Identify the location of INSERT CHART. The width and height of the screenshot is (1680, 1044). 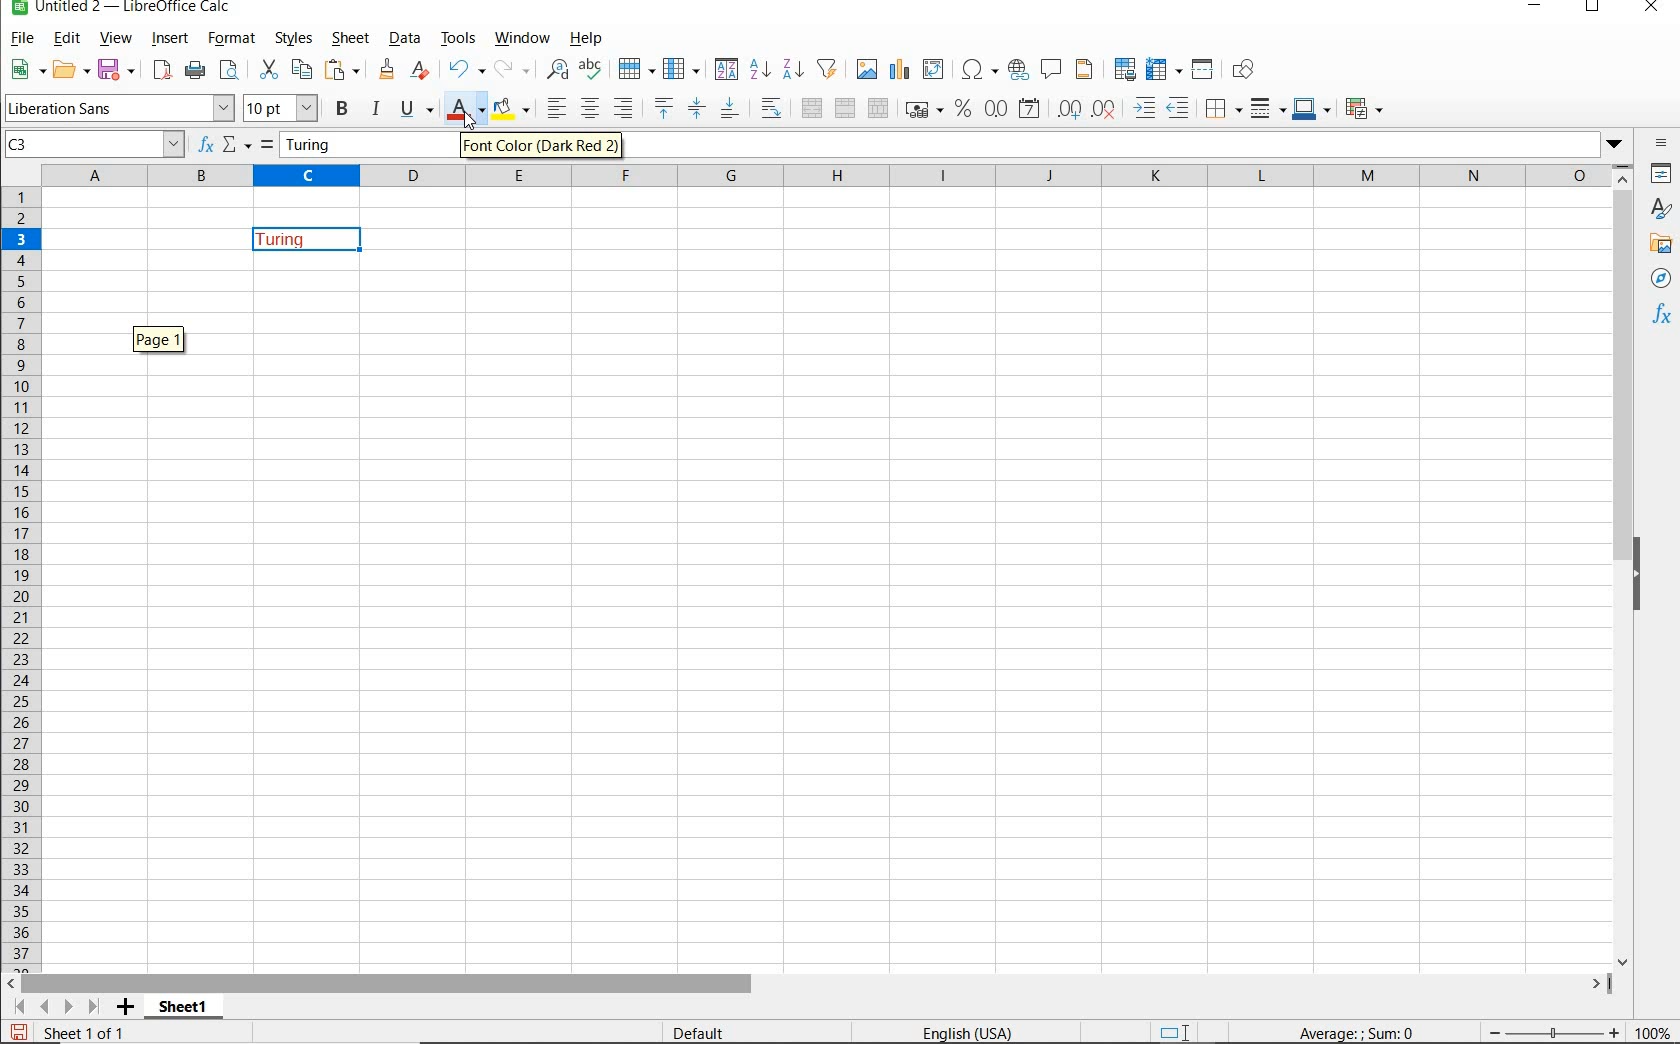
(900, 69).